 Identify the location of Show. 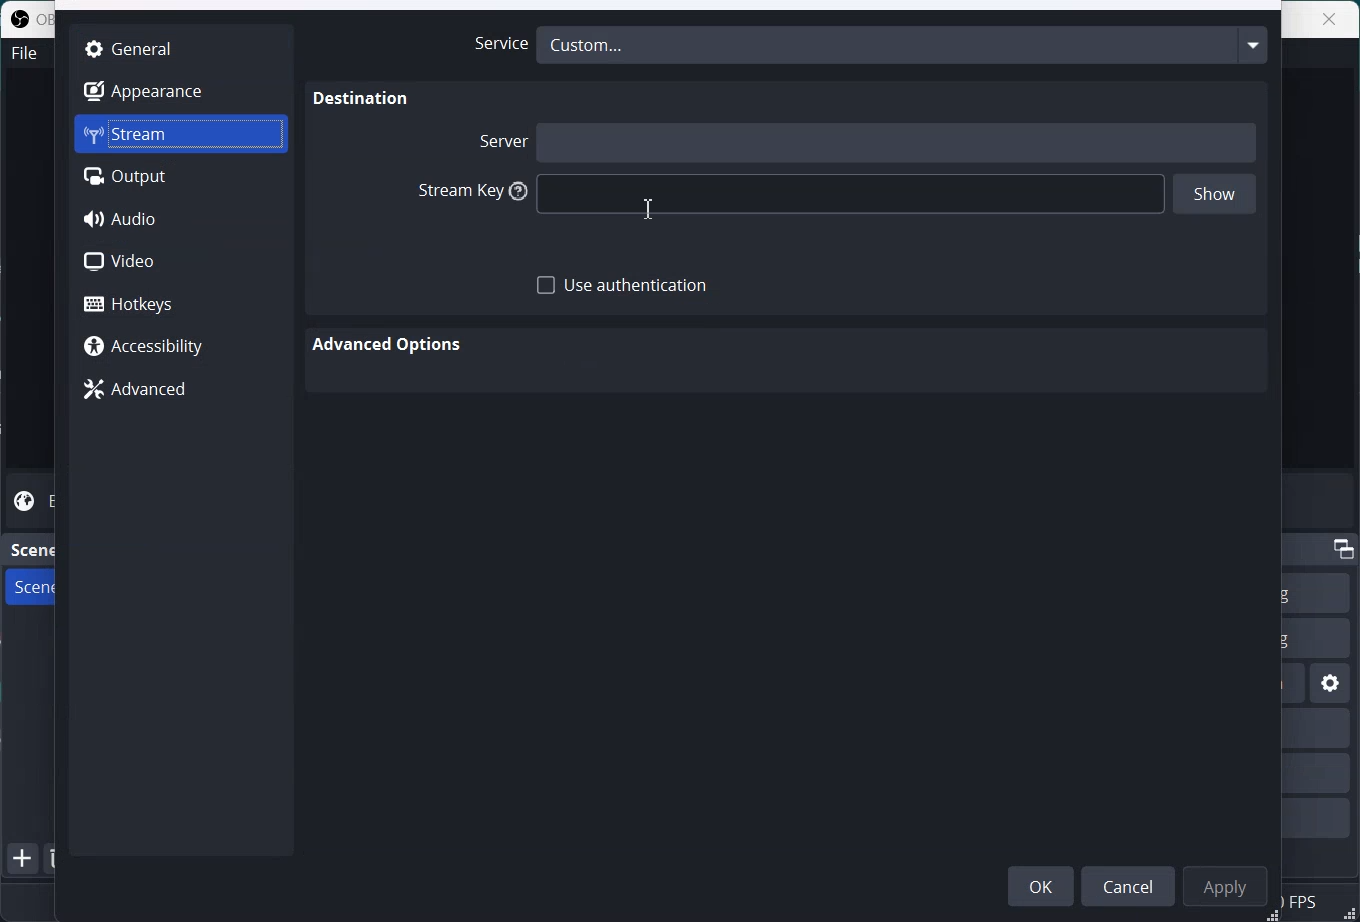
(1215, 196).